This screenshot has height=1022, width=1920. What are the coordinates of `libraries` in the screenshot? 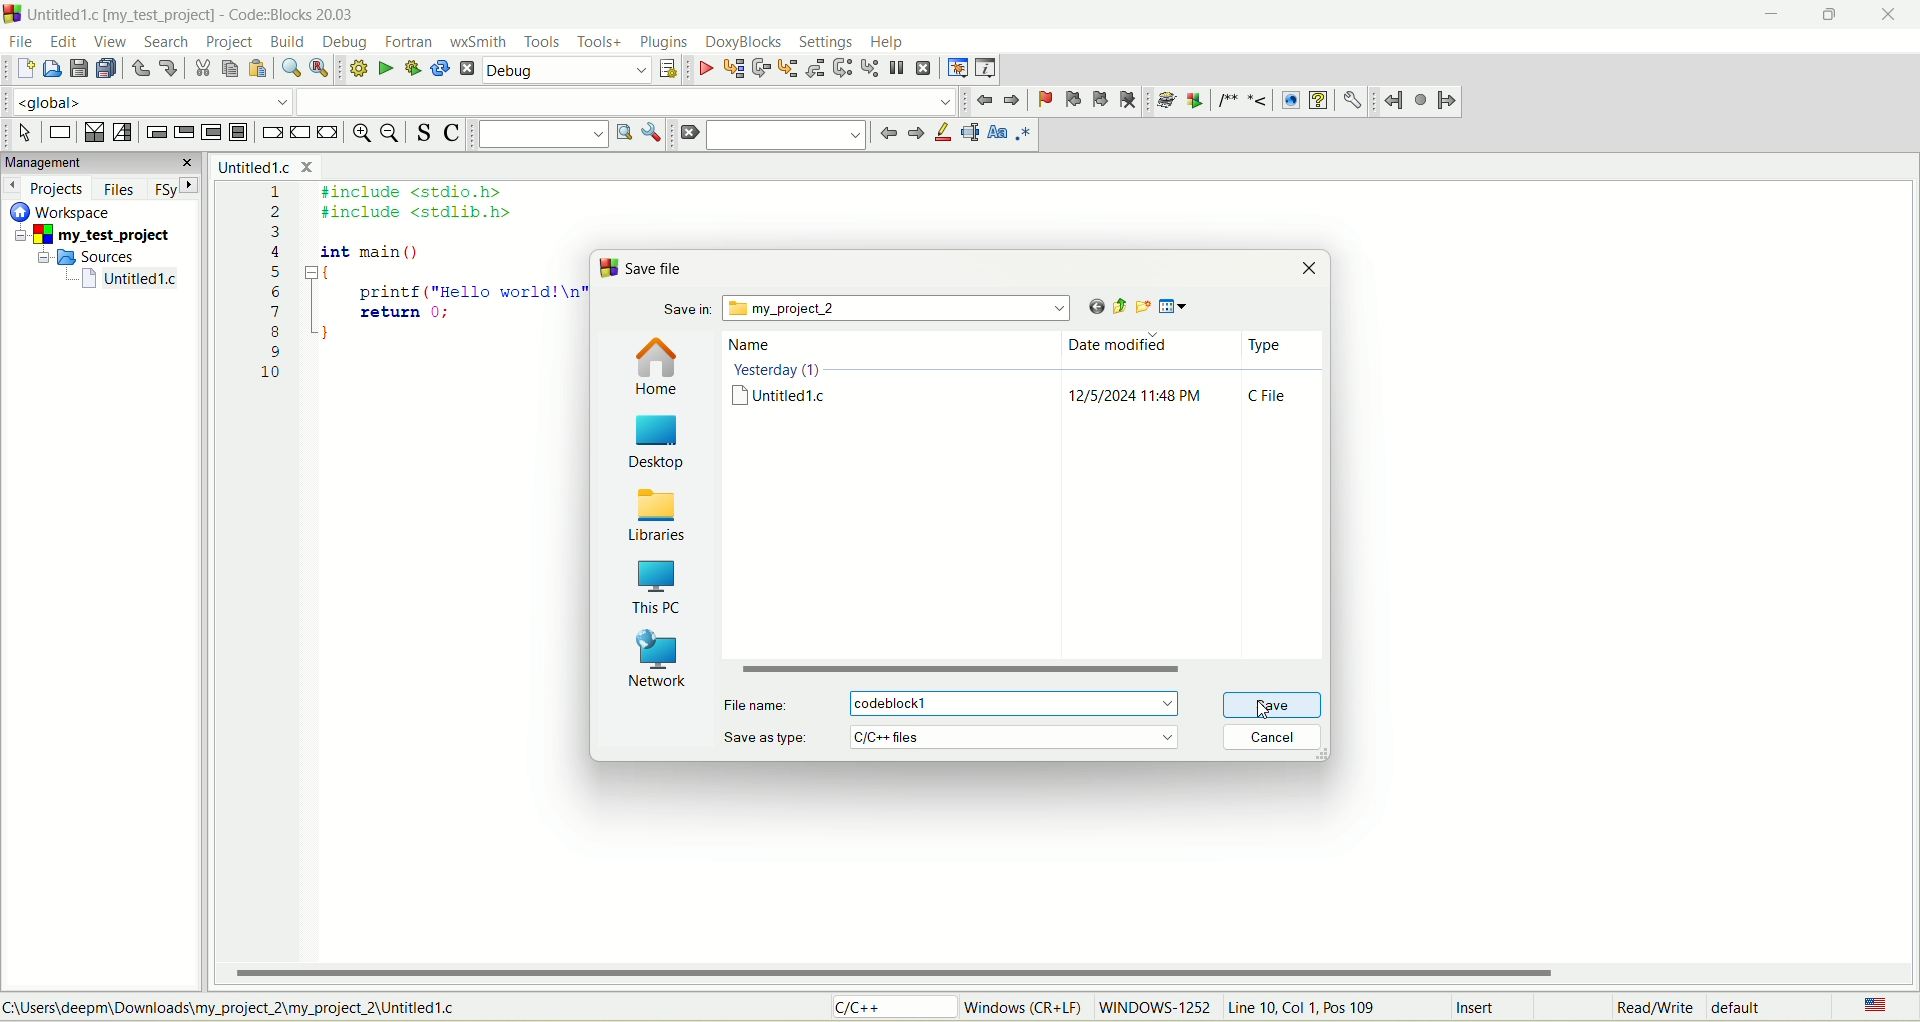 It's located at (658, 512).